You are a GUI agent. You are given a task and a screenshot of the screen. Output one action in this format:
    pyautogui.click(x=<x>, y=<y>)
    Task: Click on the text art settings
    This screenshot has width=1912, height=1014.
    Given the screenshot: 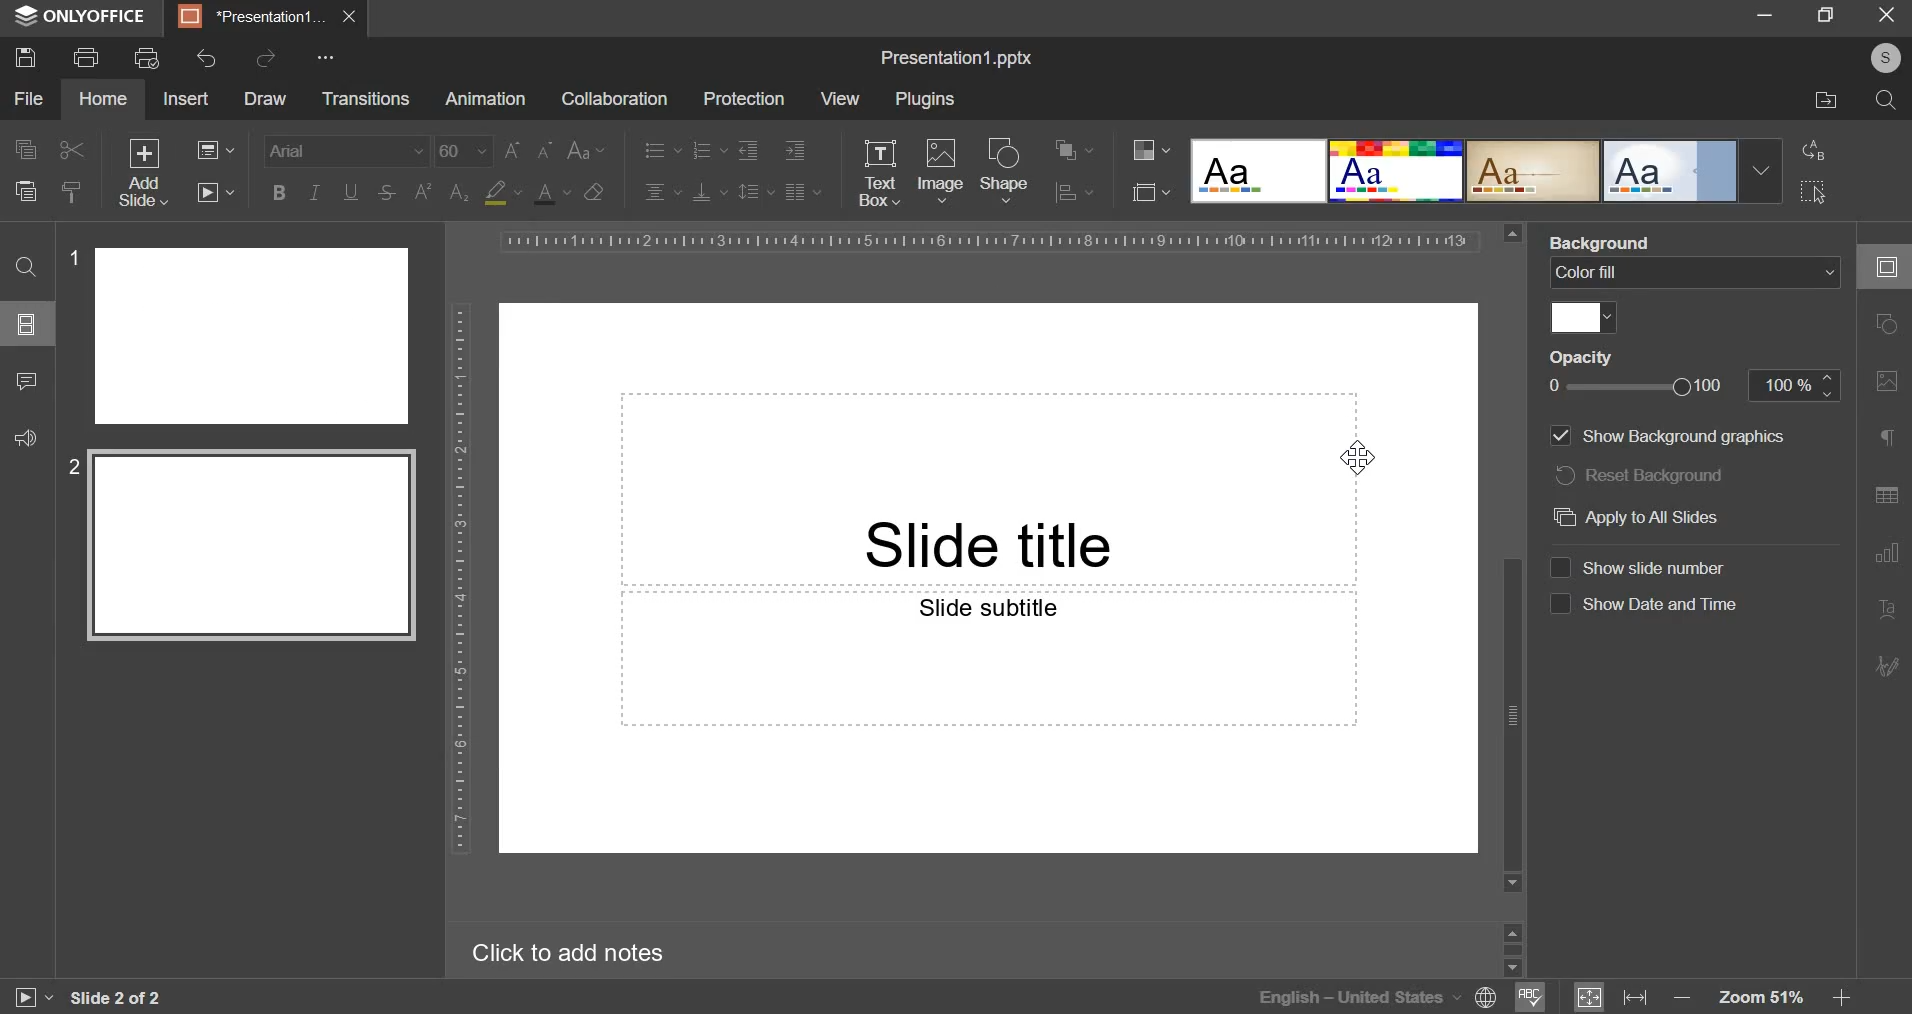 What is the action you would take?
    pyautogui.click(x=1882, y=606)
    